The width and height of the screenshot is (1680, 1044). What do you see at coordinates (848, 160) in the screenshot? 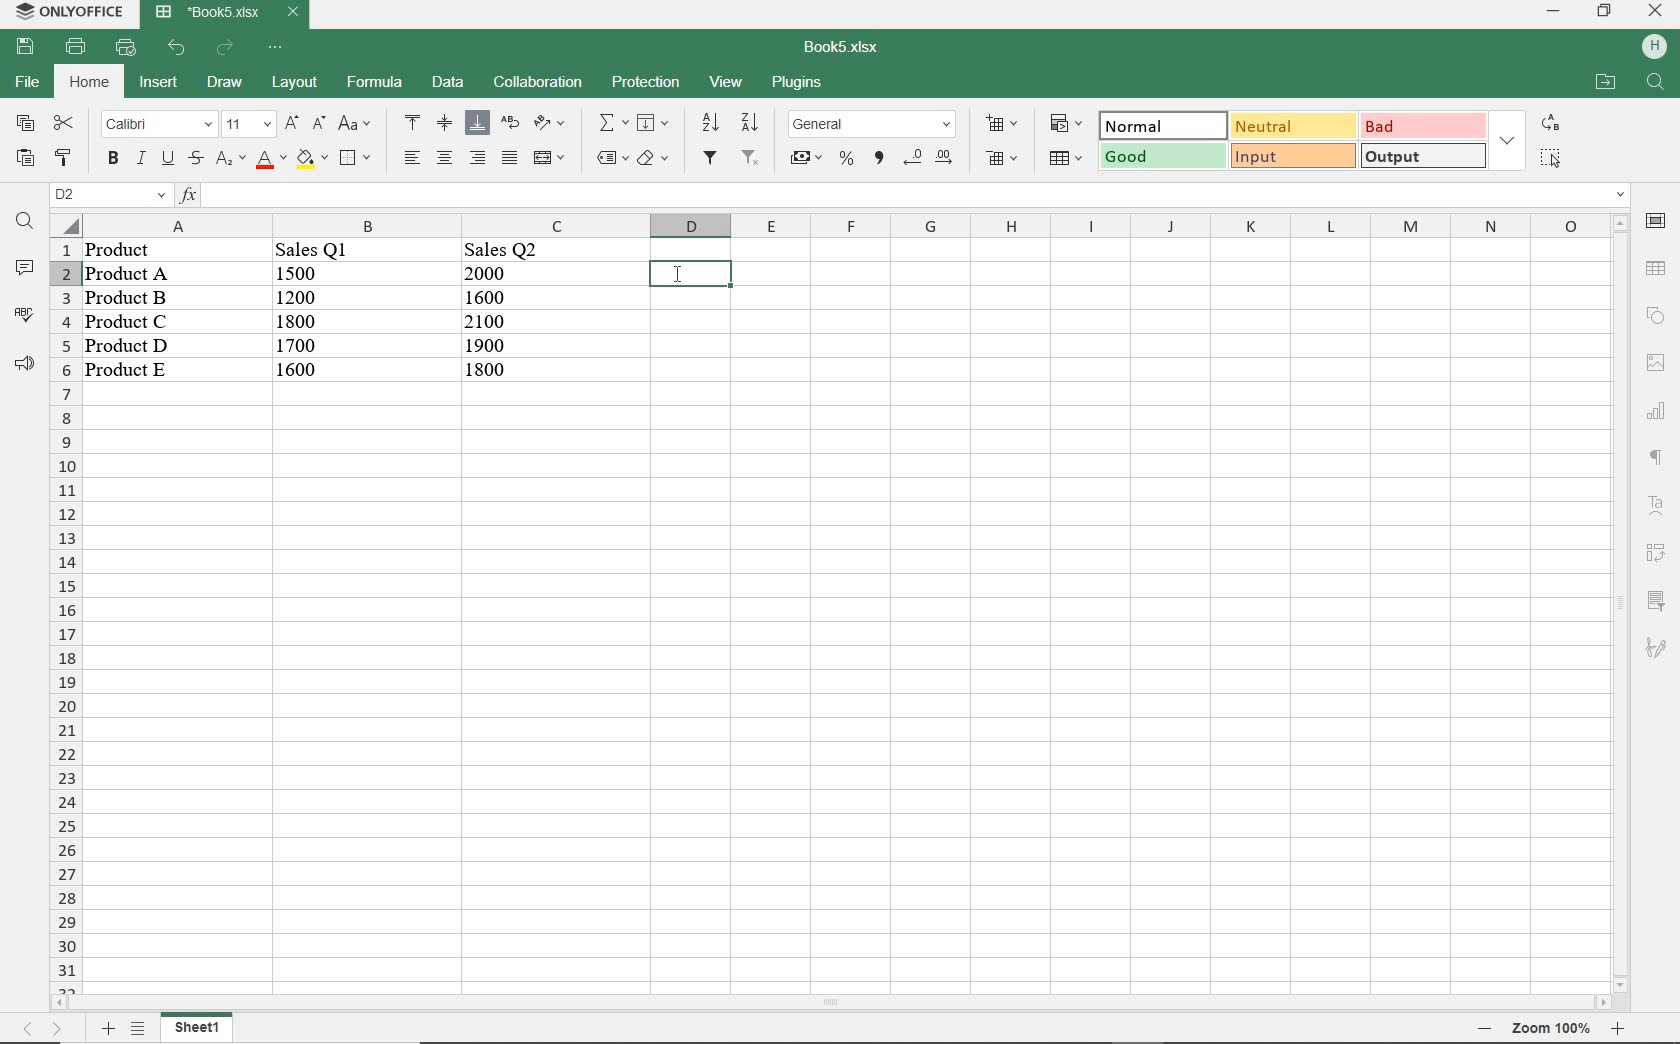
I see `percent style` at bounding box center [848, 160].